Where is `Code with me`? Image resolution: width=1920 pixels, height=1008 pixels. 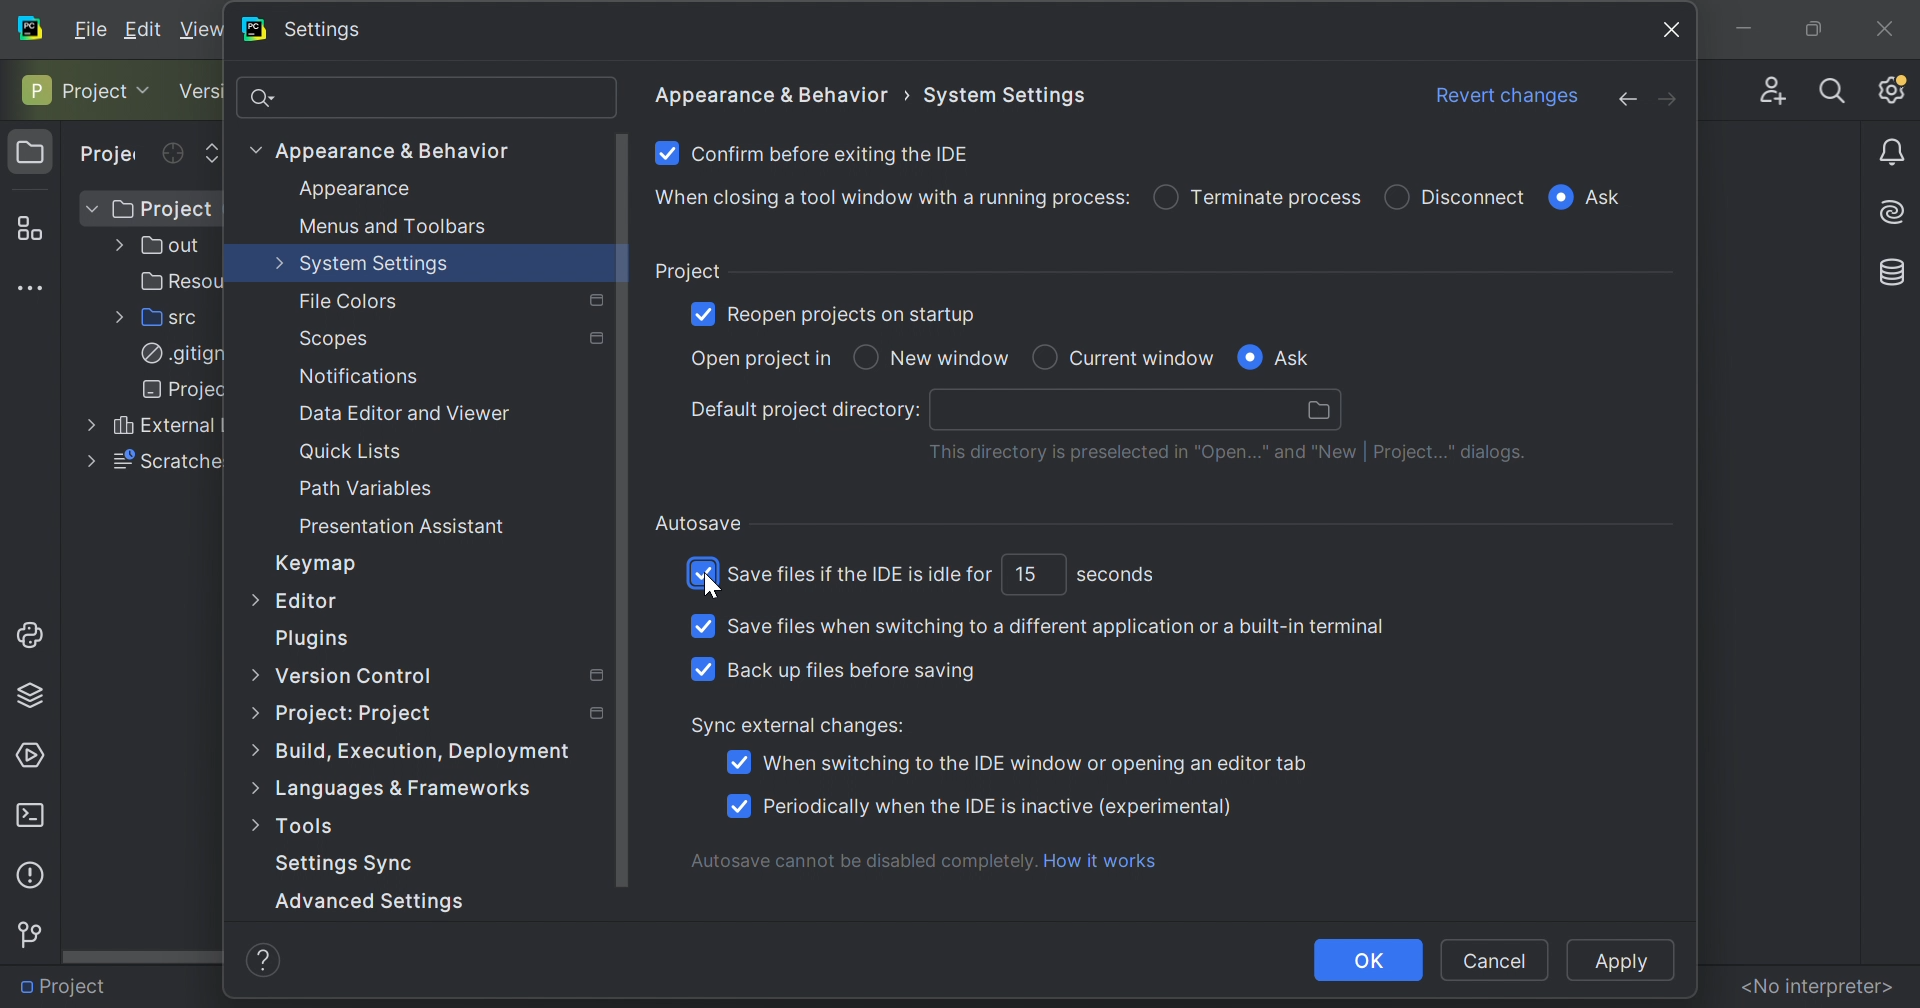
Code with me is located at coordinates (1768, 85).